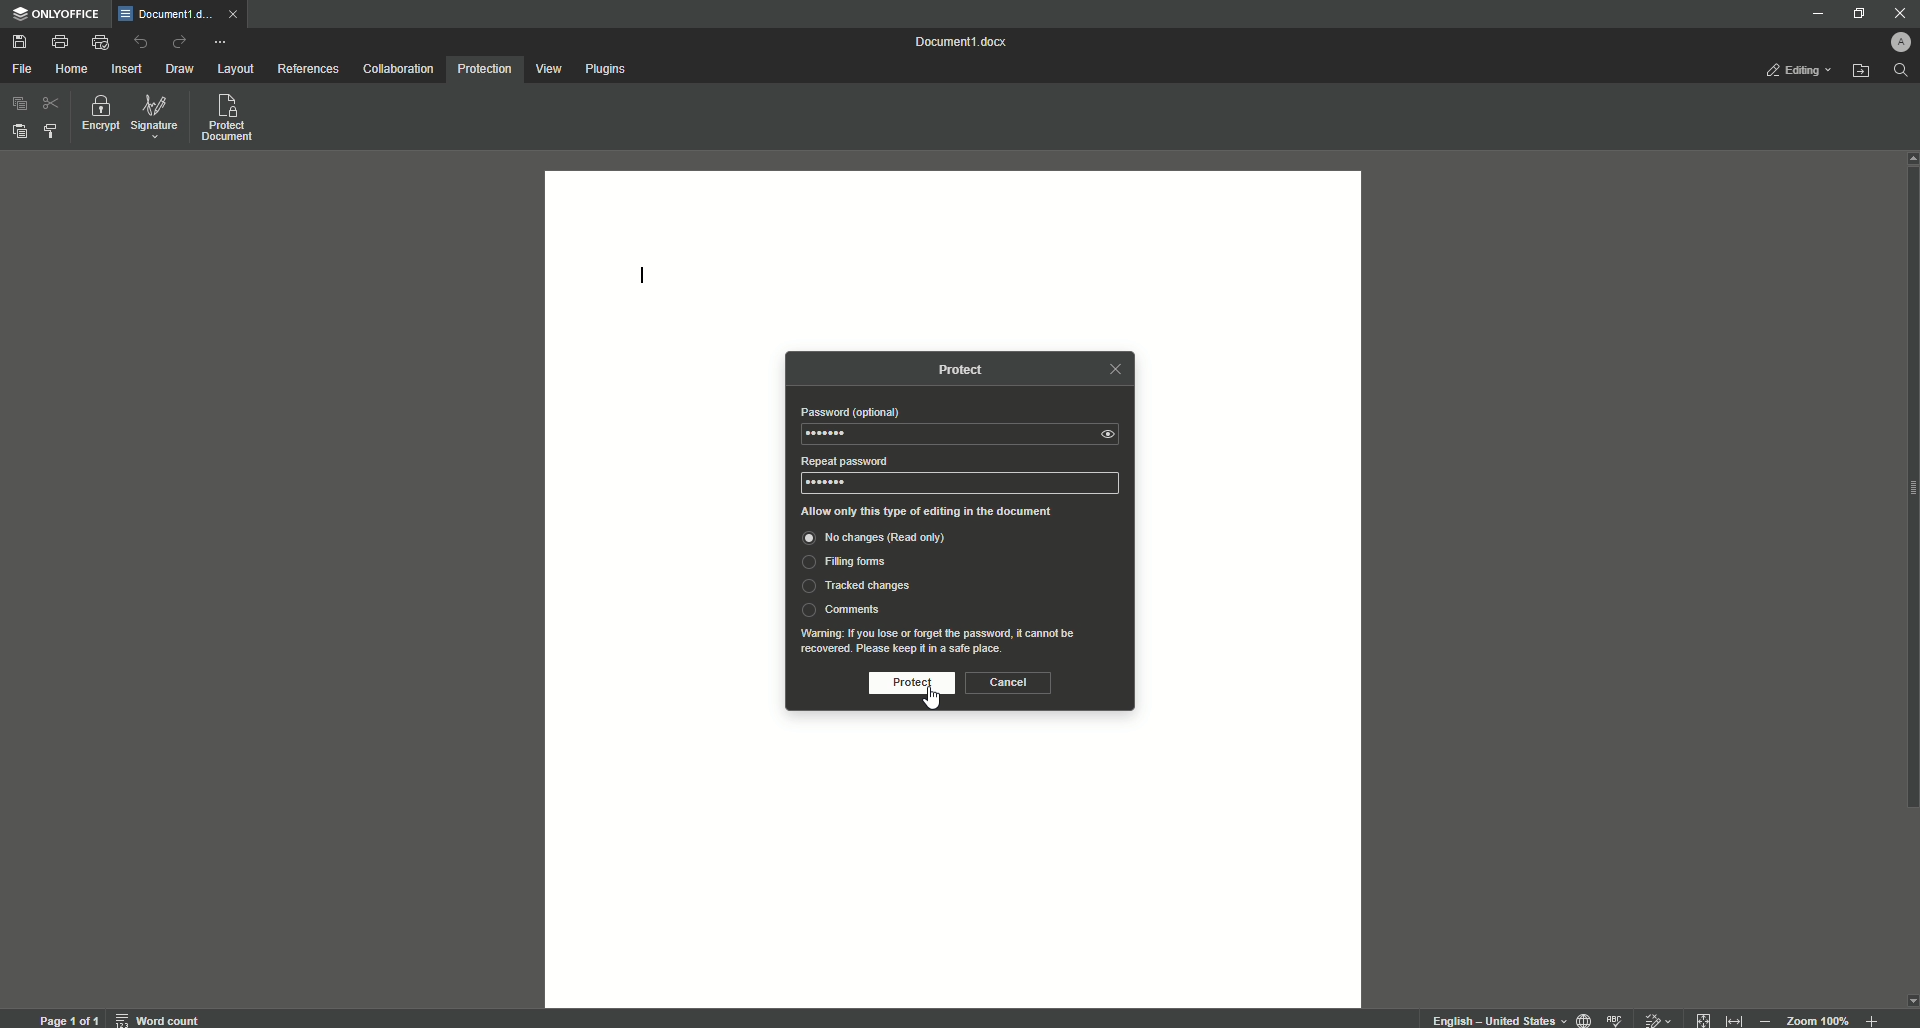 This screenshot has width=1920, height=1028. I want to click on Layout, so click(238, 70).